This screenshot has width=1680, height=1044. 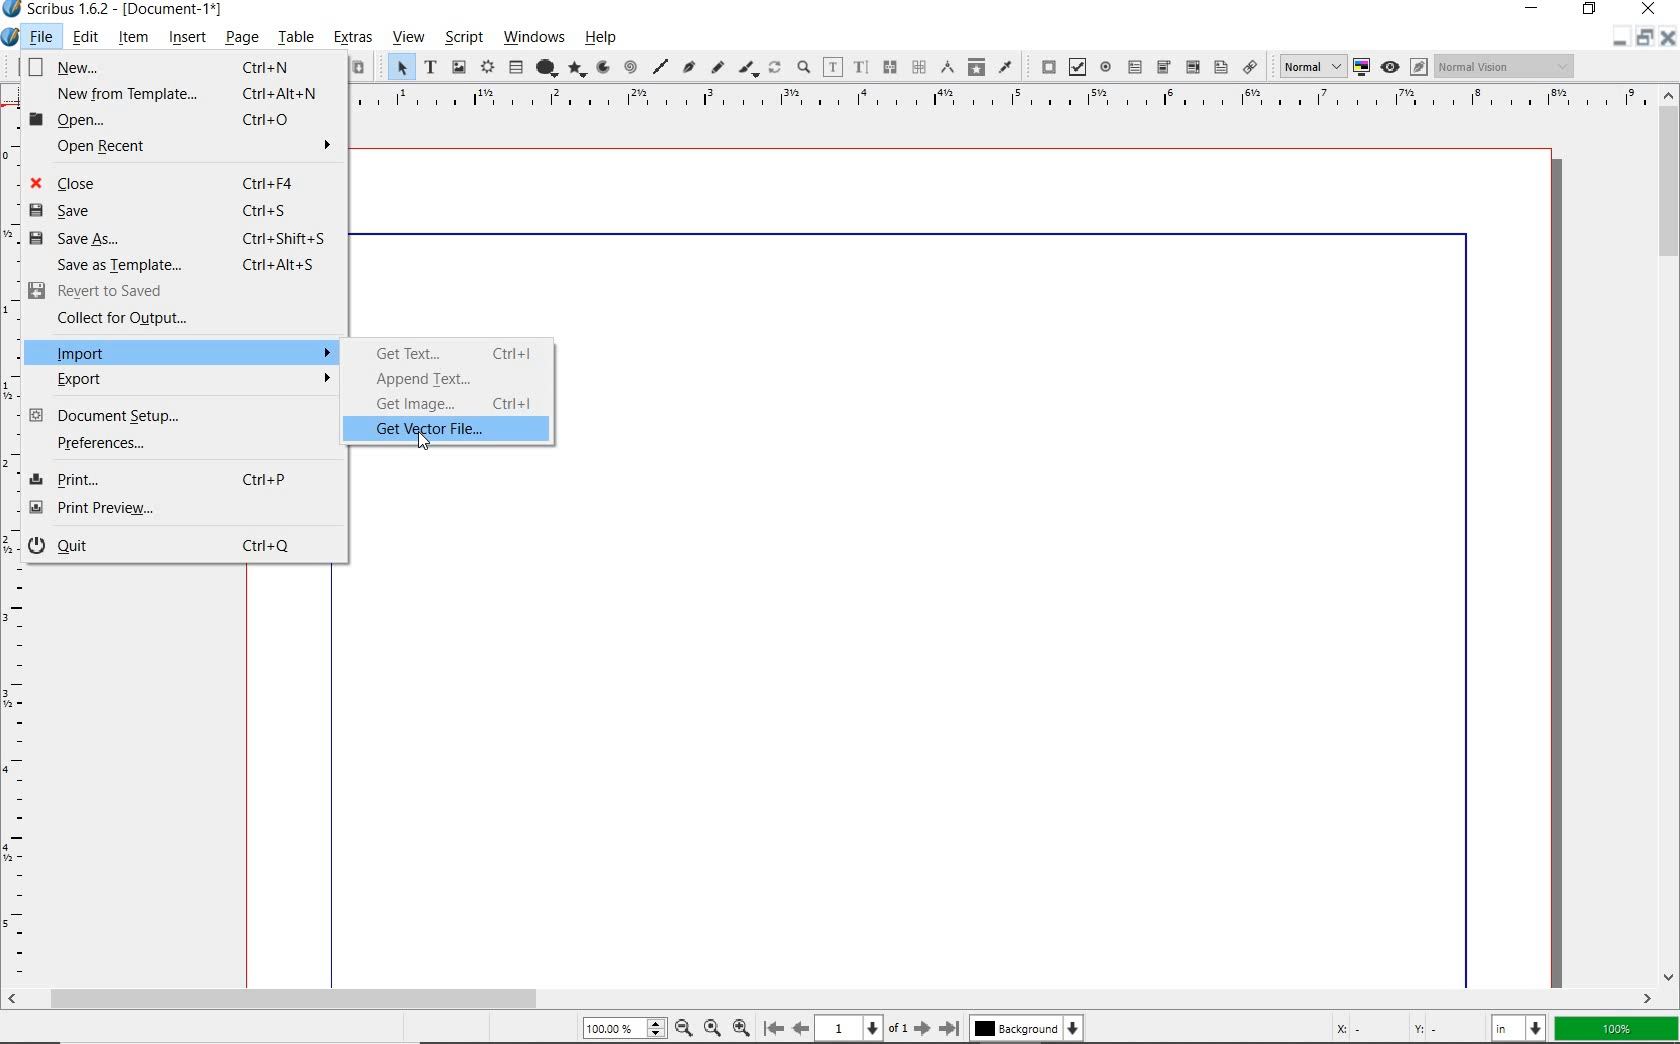 What do you see at coordinates (1026, 1030) in the screenshot?
I see `Background` at bounding box center [1026, 1030].